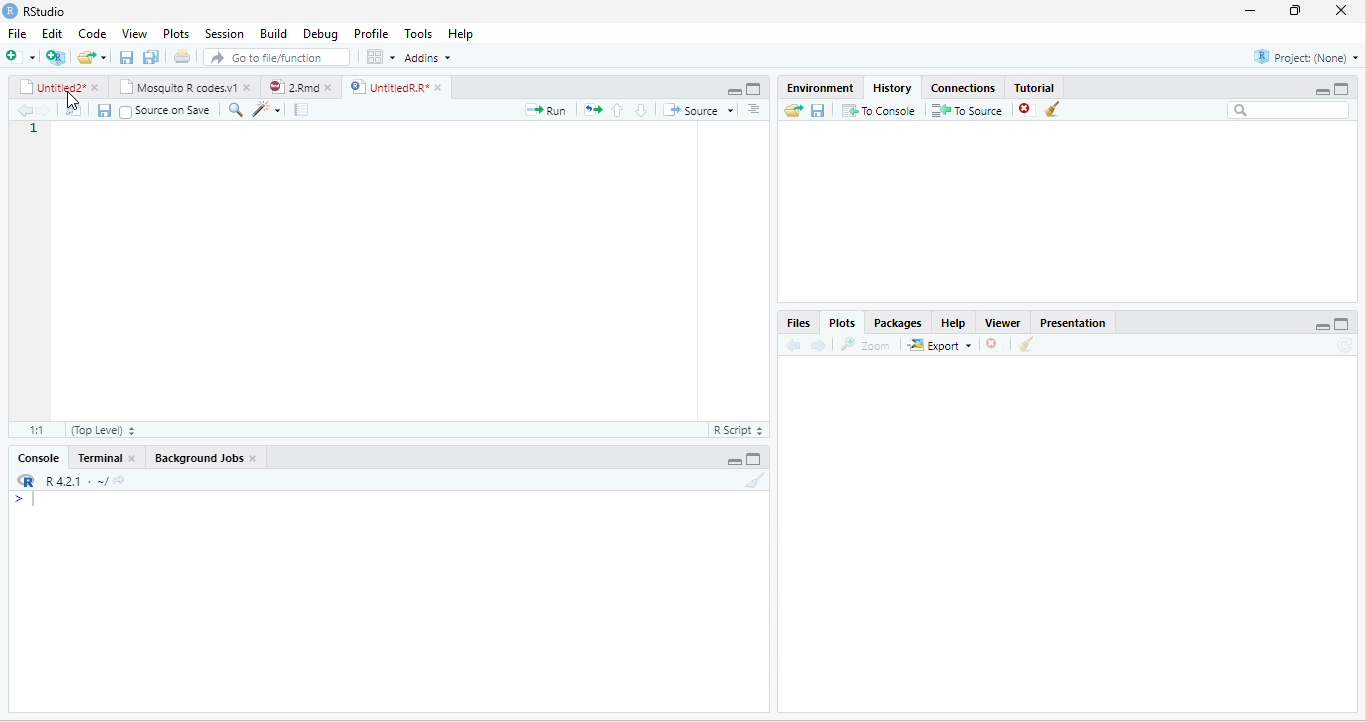 The width and height of the screenshot is (1366, 722). Describe the element at coordinates (614, 109) in the screenshot. I see `up` at that location.